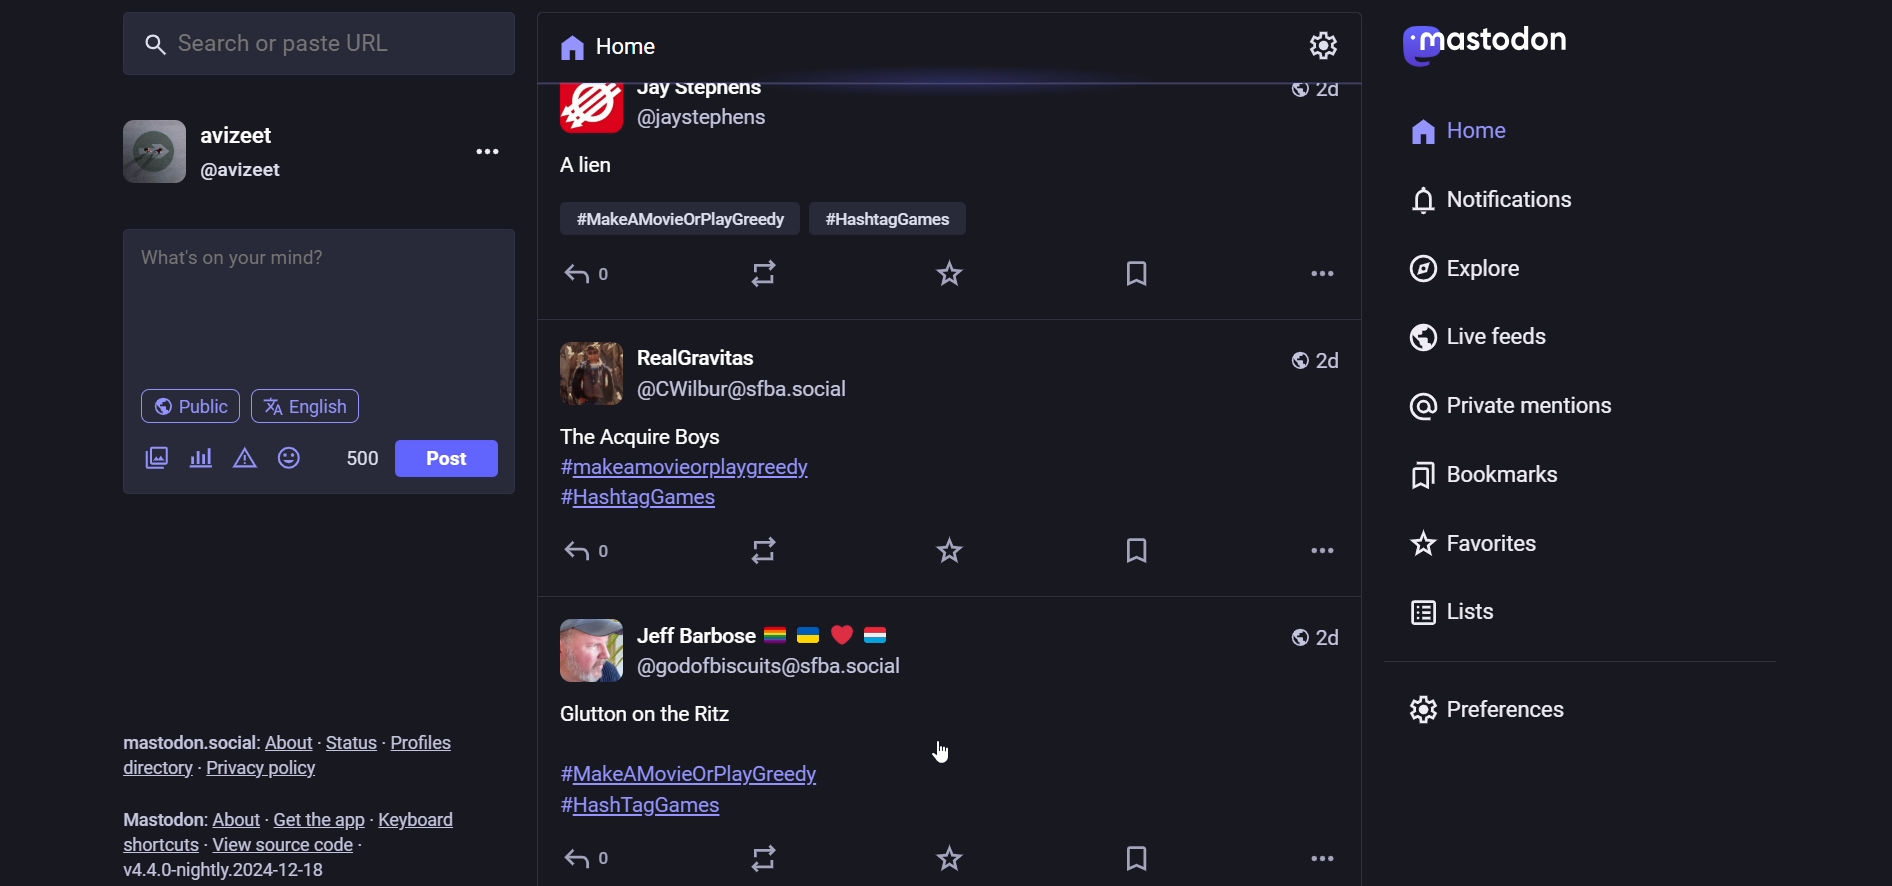  Describe the element at coordinates (667, 108) in the screenshot. I see `profile` at that location.